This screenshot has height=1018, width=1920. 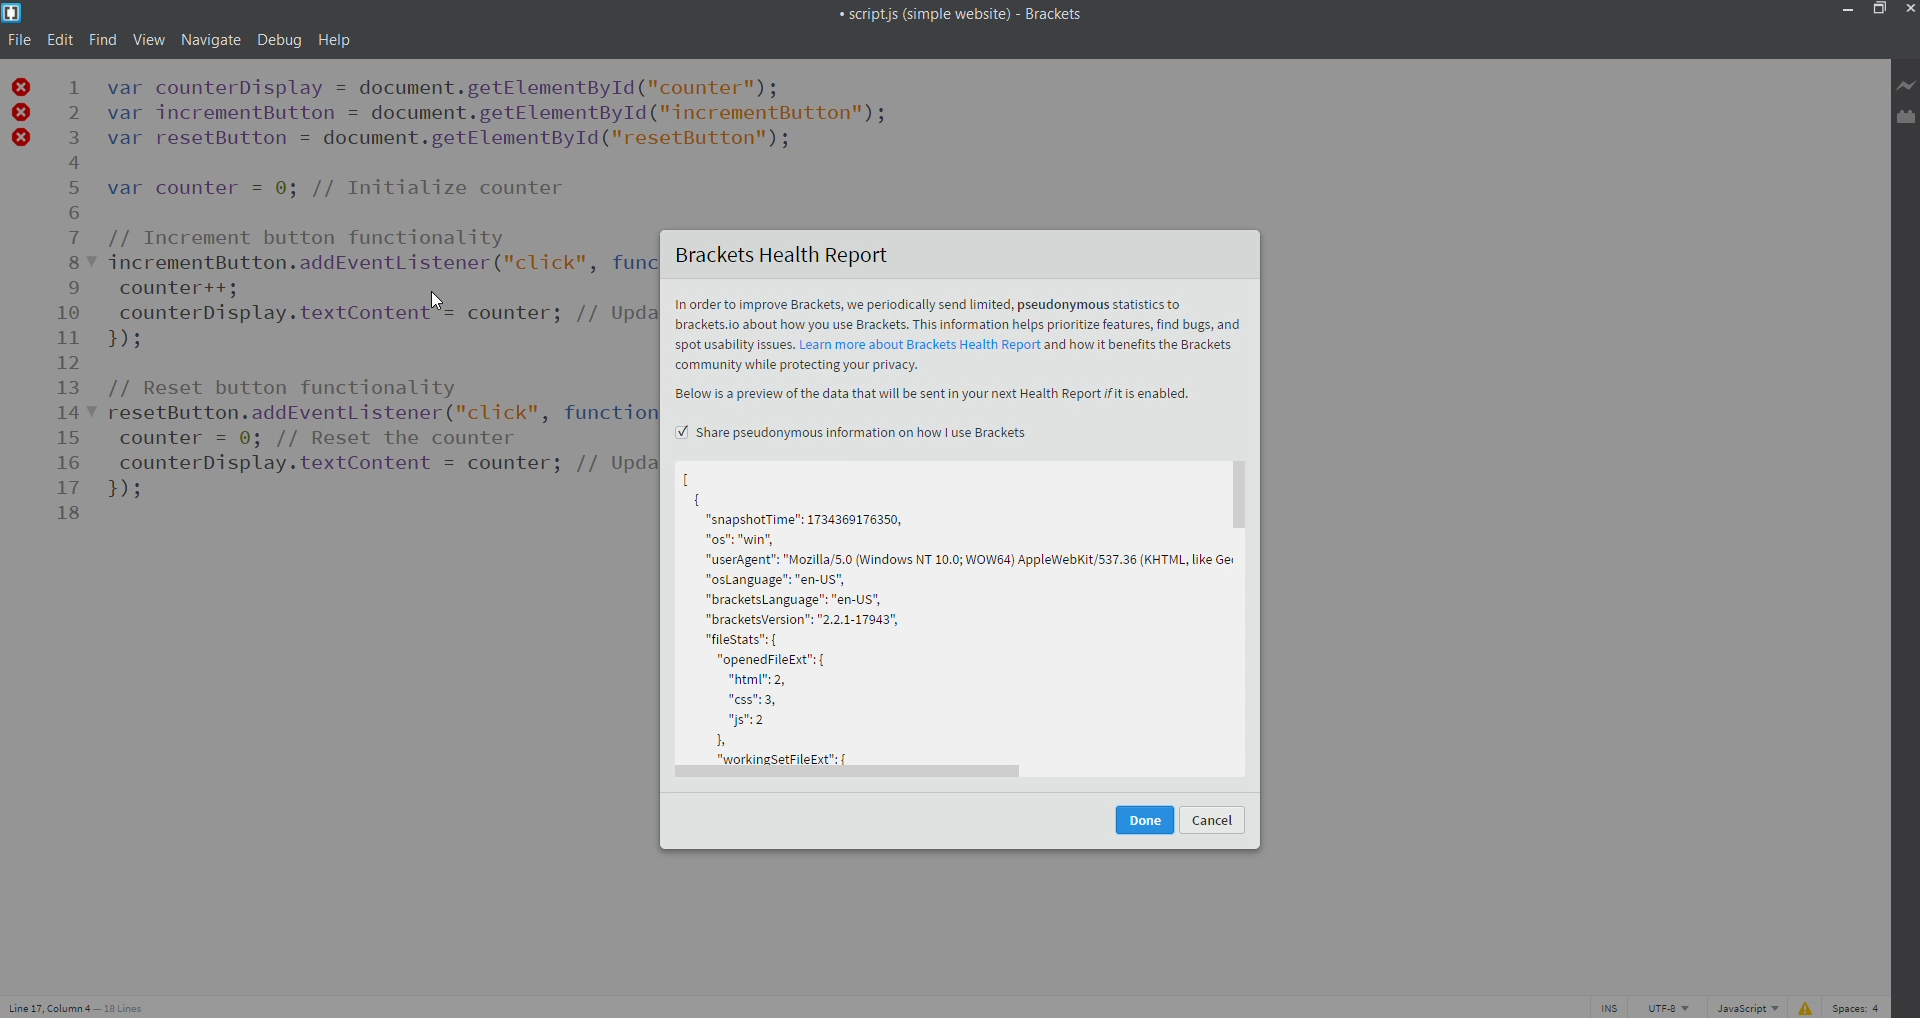 What do you see at coordinates (1907, 10) in the screenshot?
I see `close` at bounding box center [1907, 10].